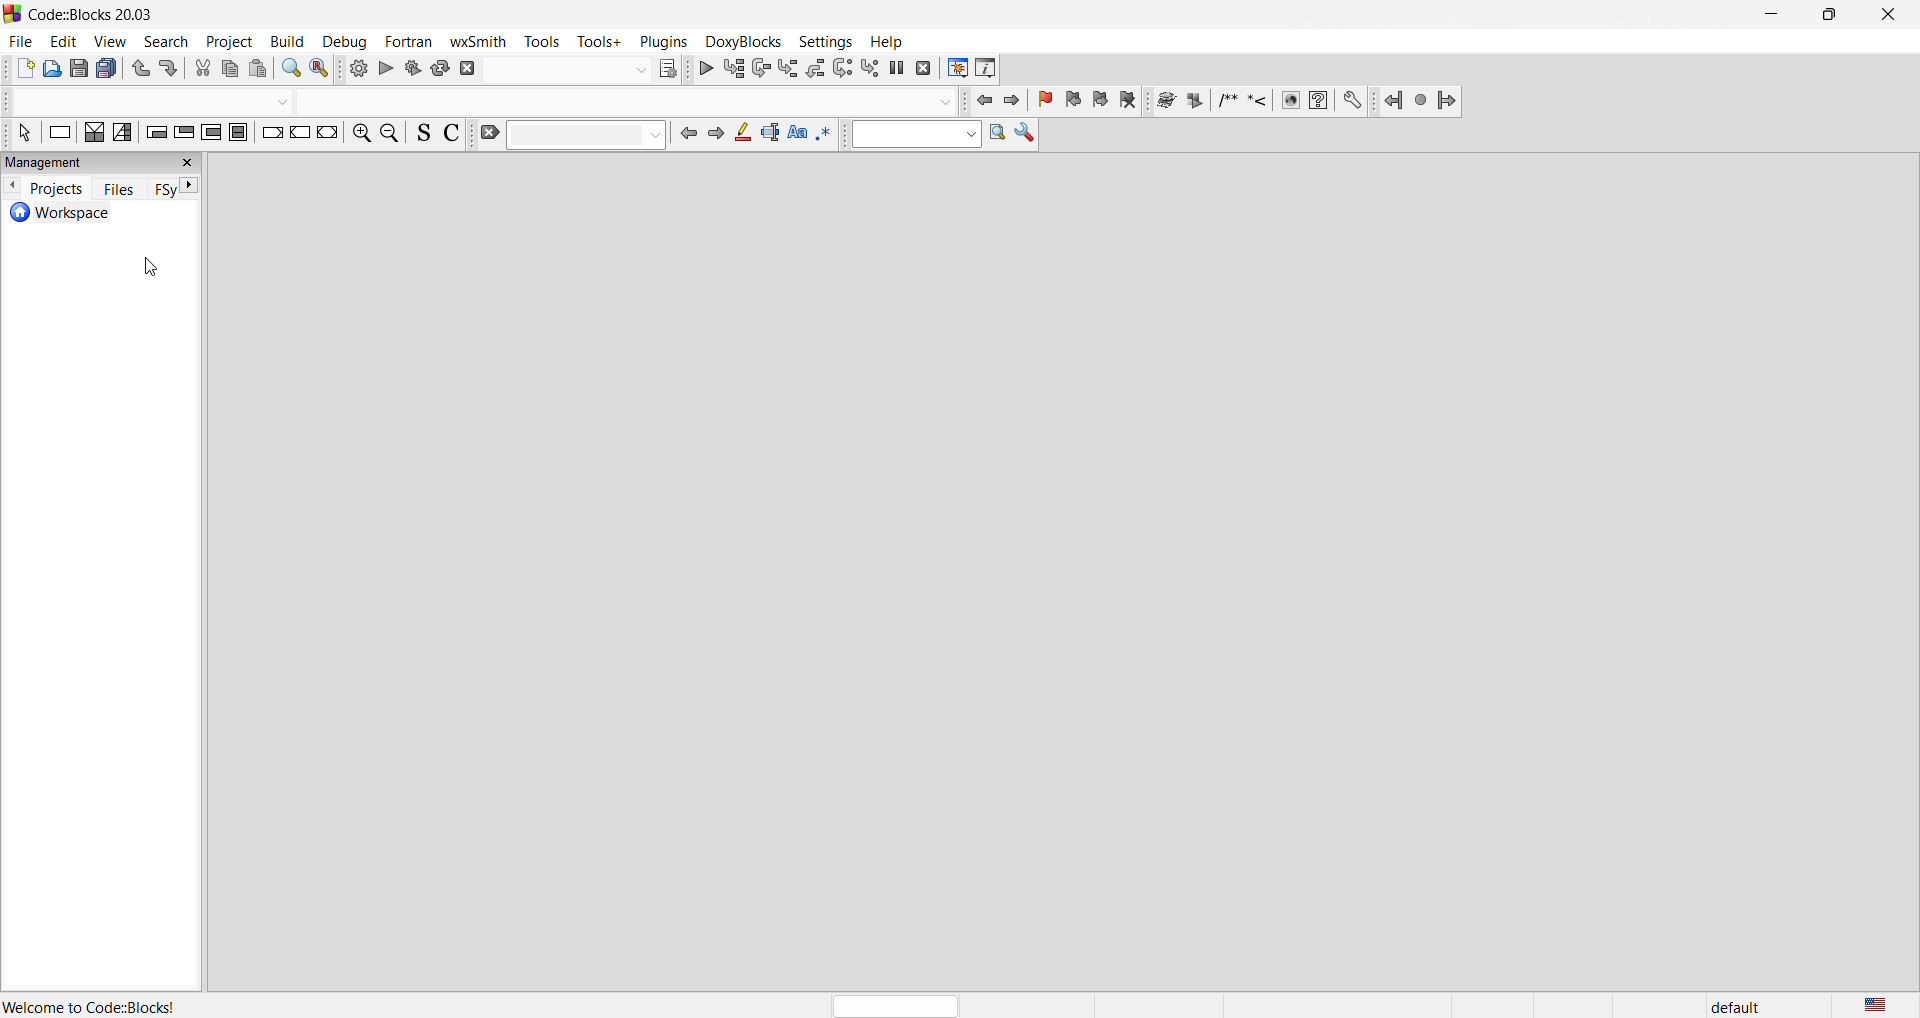 This screenshot has width=1920, height=1018. I want to click on redo, so click(170, 69).